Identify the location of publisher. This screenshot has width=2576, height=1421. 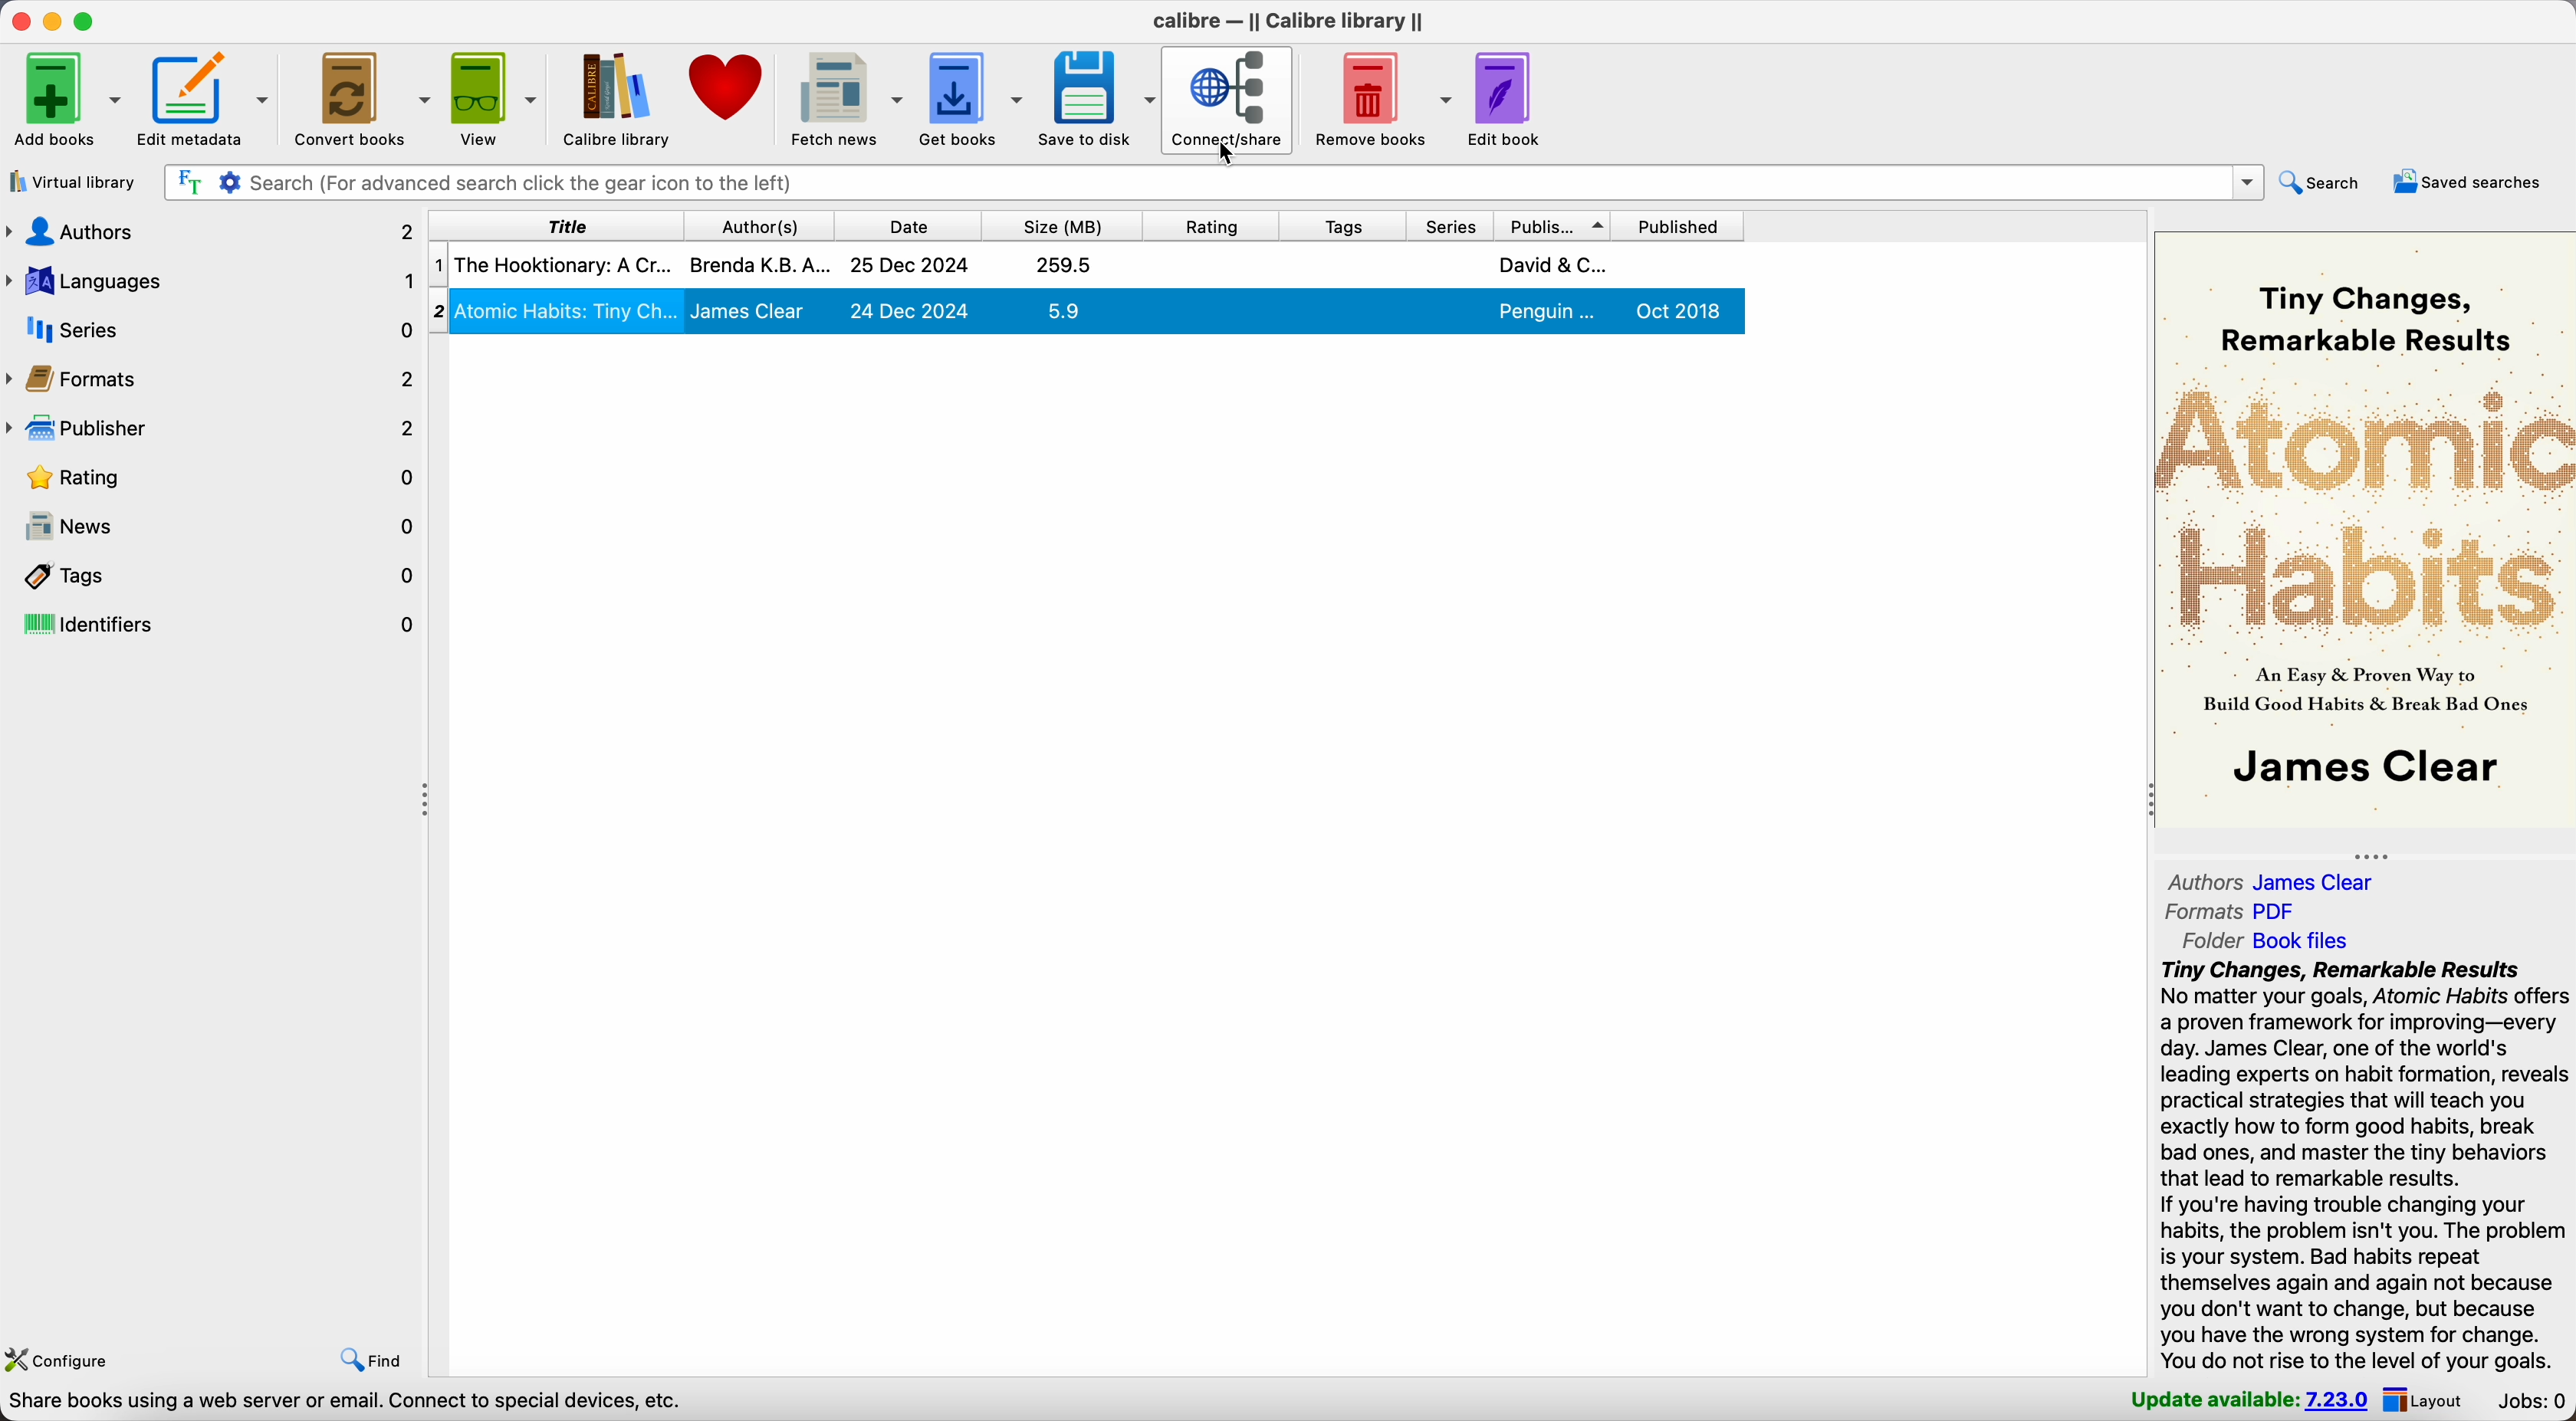
(1557, 223).